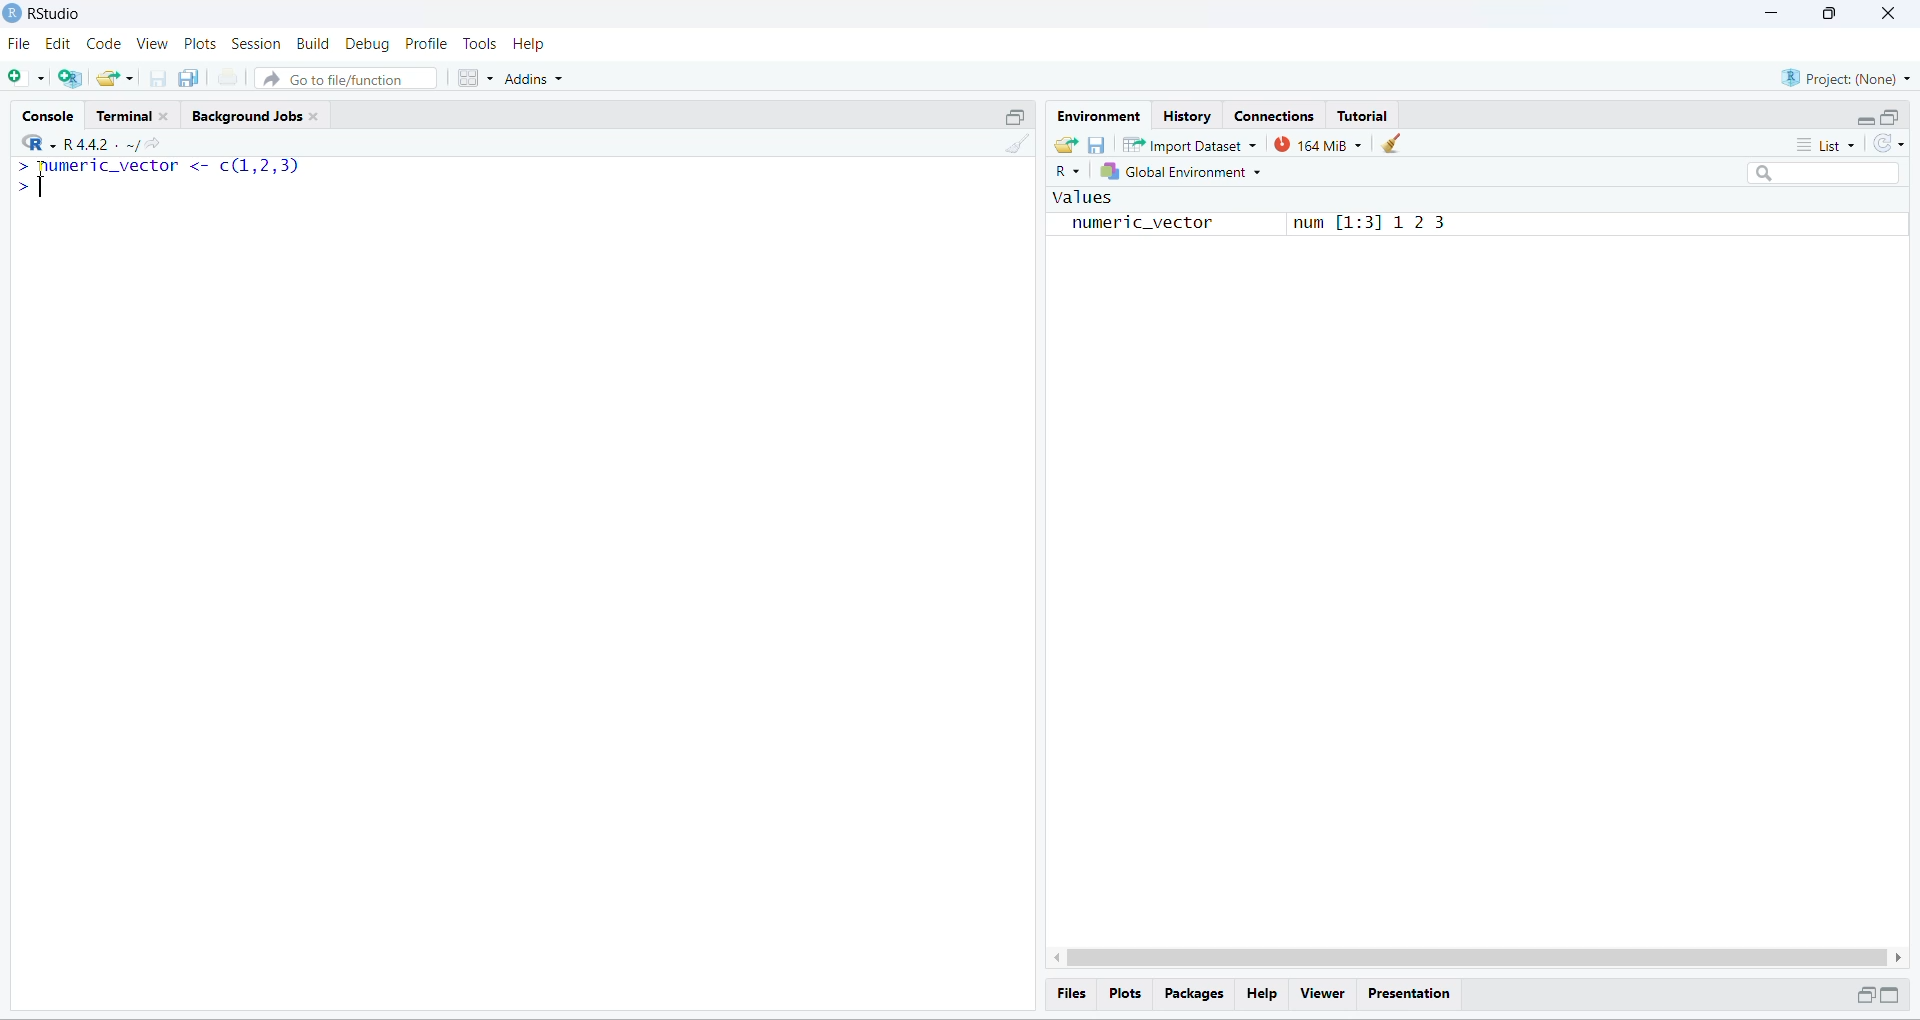 This screenshot has width=1920, height=1020. Describe the element at coordinates (1891, 994) in the screenshot. I see `maximize` at that location.